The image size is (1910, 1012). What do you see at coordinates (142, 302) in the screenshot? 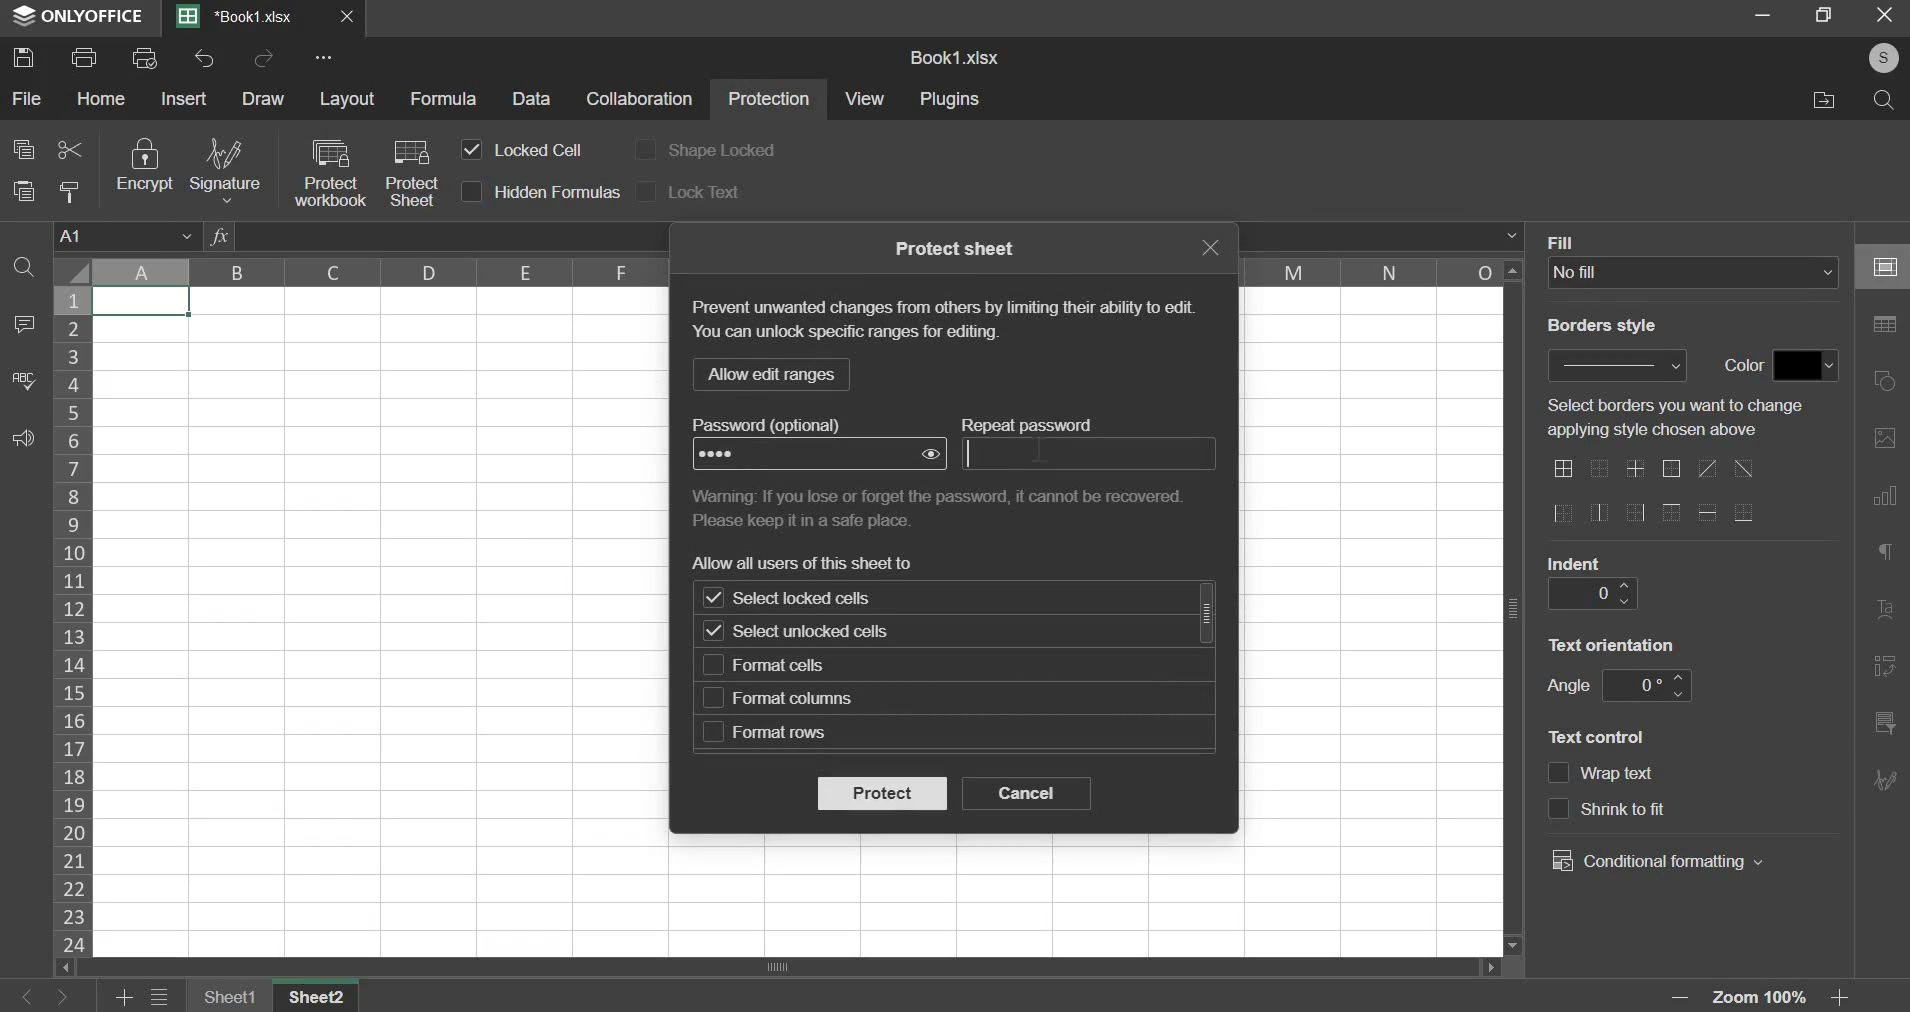
I see `selected cell` at bounding box center [142, 302].